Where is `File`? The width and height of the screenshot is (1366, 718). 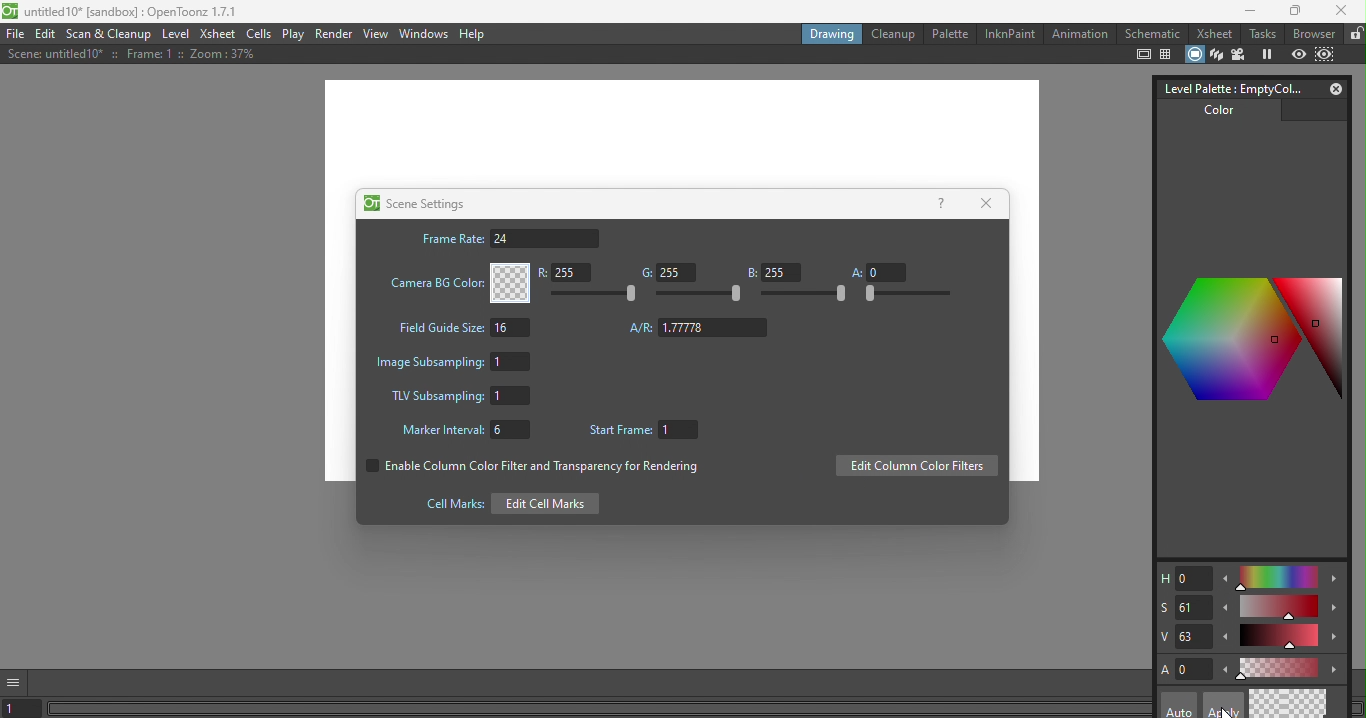
File is located at coordinates (15, 35).